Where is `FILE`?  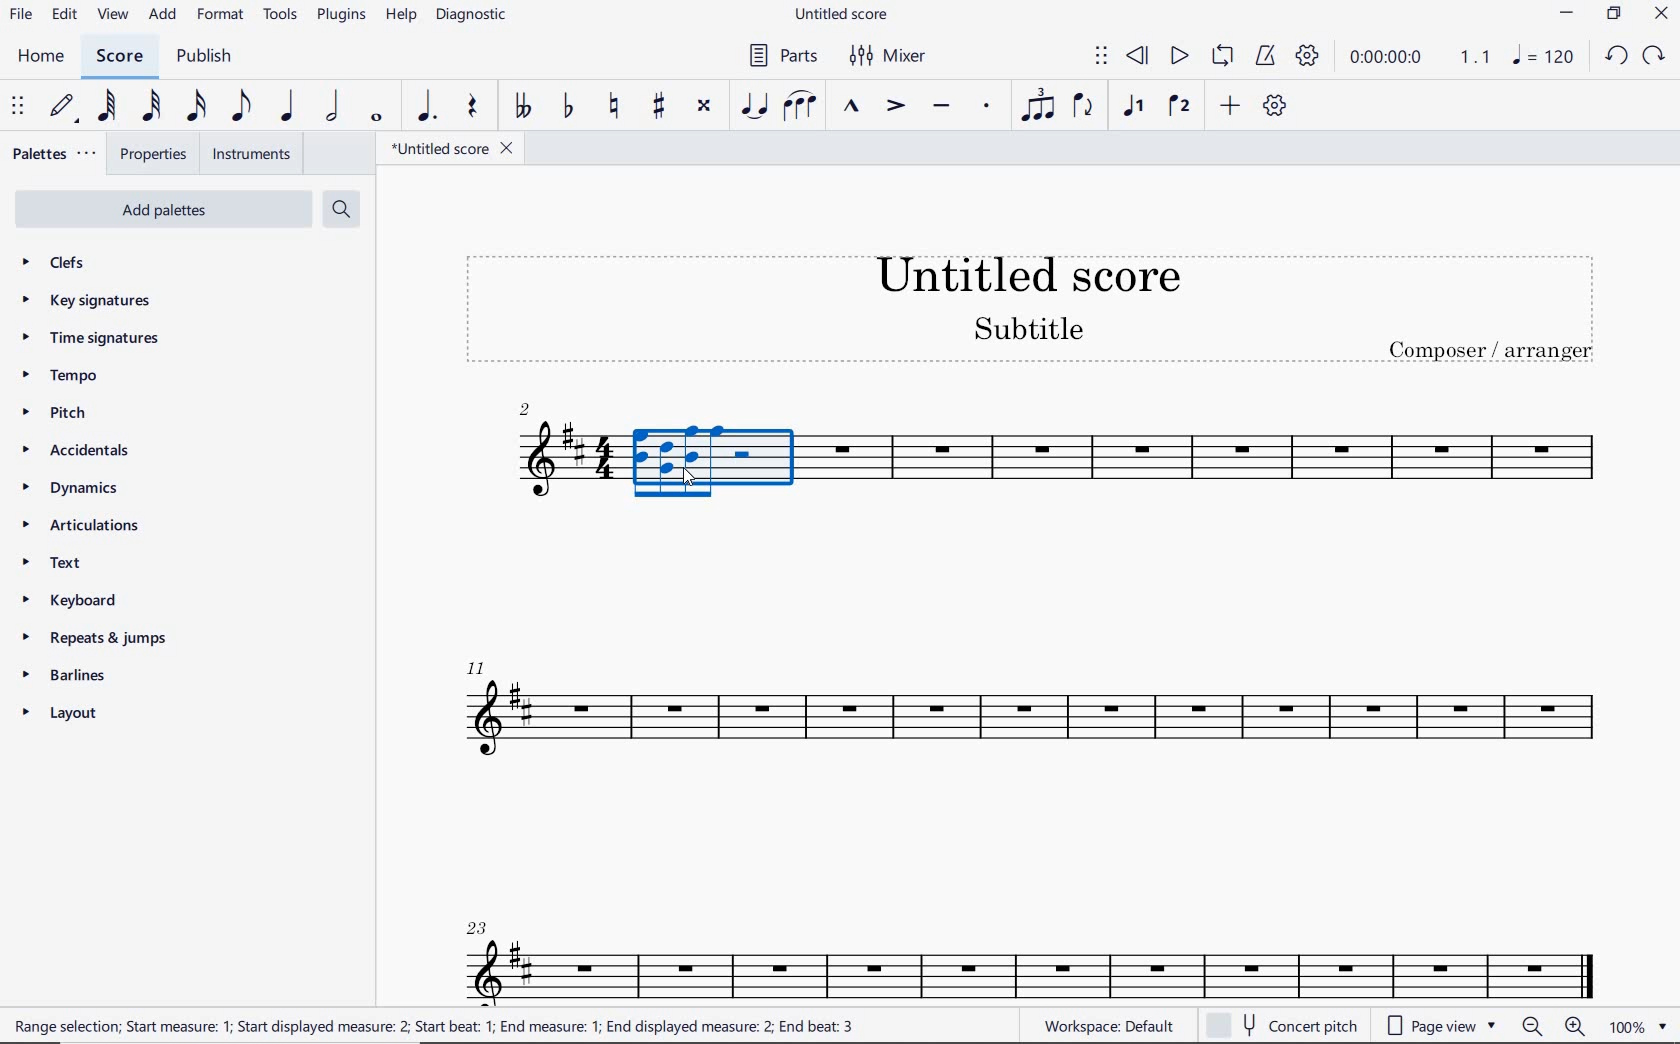 FILE is located at coordinates (21, 16).